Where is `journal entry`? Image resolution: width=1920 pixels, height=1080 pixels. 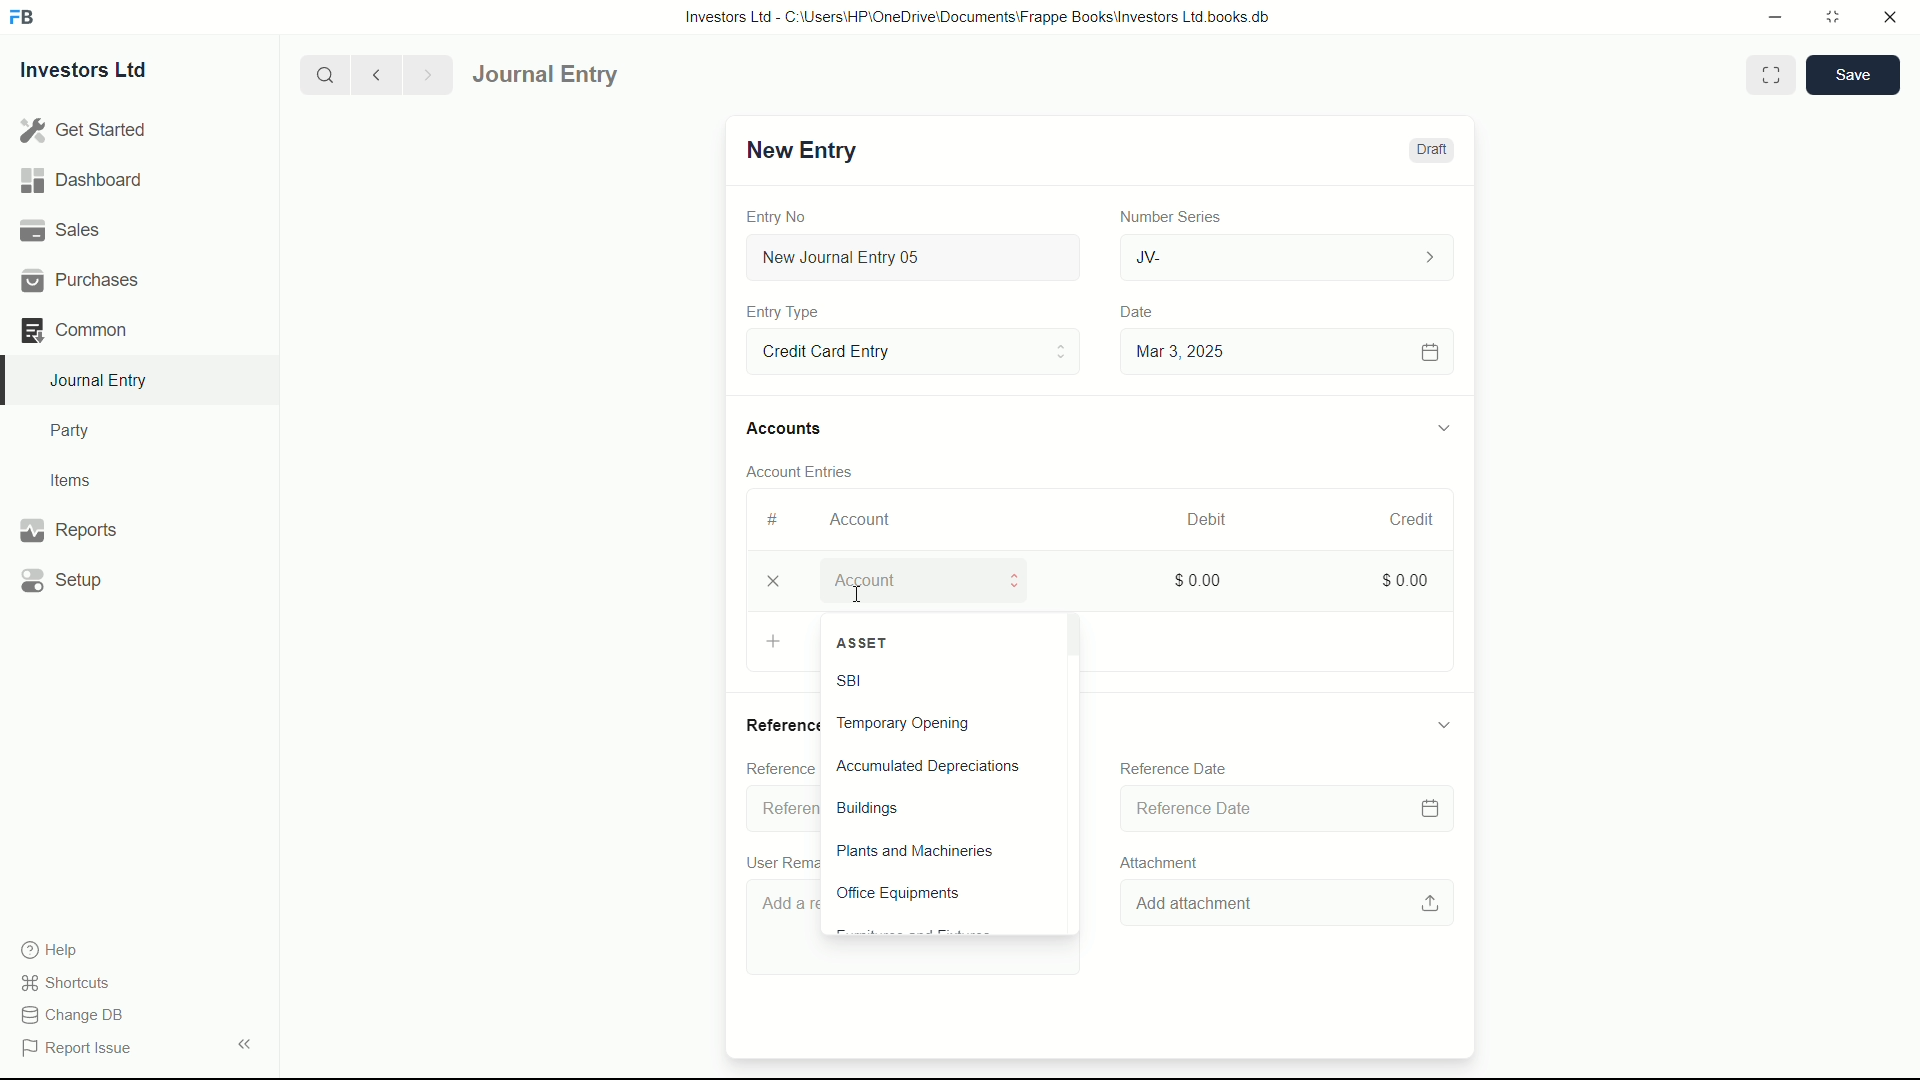
journal entry is located at coordinates (603, 75).